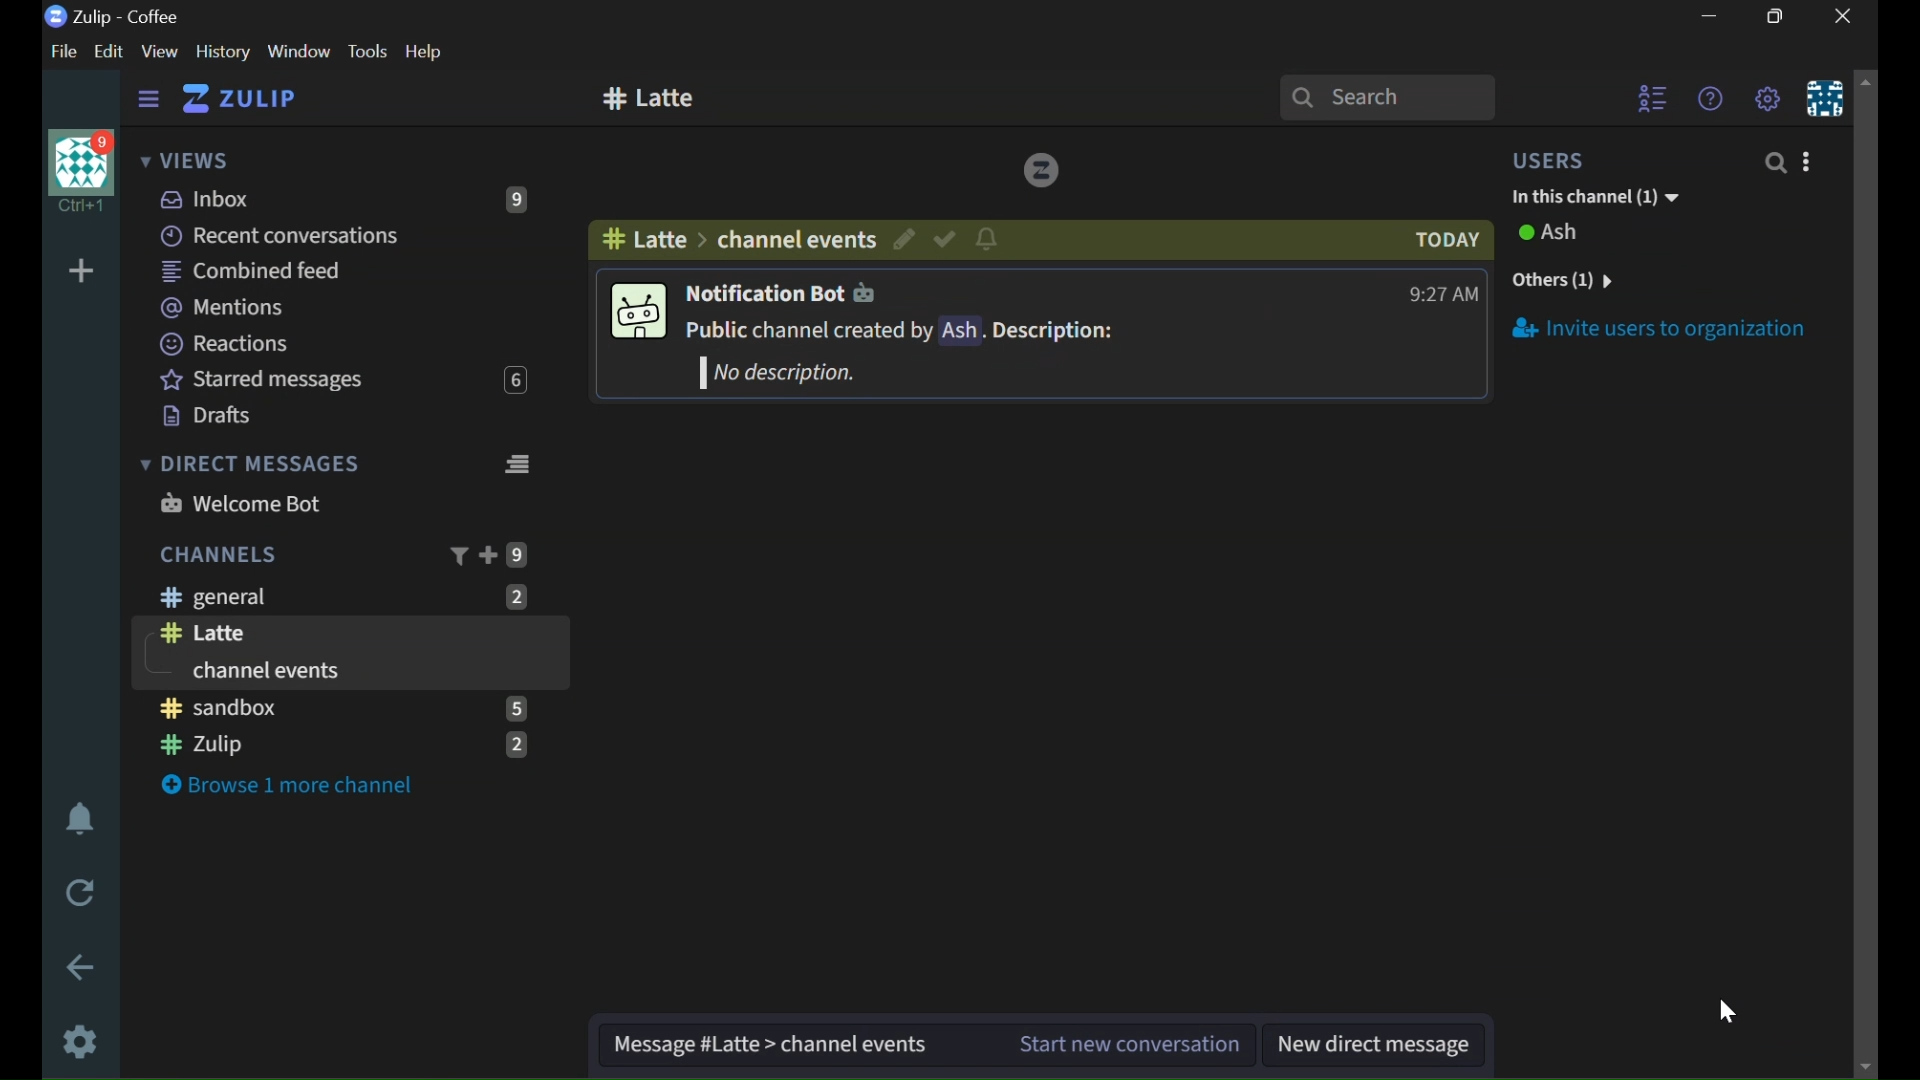 The image size is (1920, 1080). What do you see at coordinates (334, 413) in the screenshot?
I see `DRAFTS` at bounding box center [334, 413].